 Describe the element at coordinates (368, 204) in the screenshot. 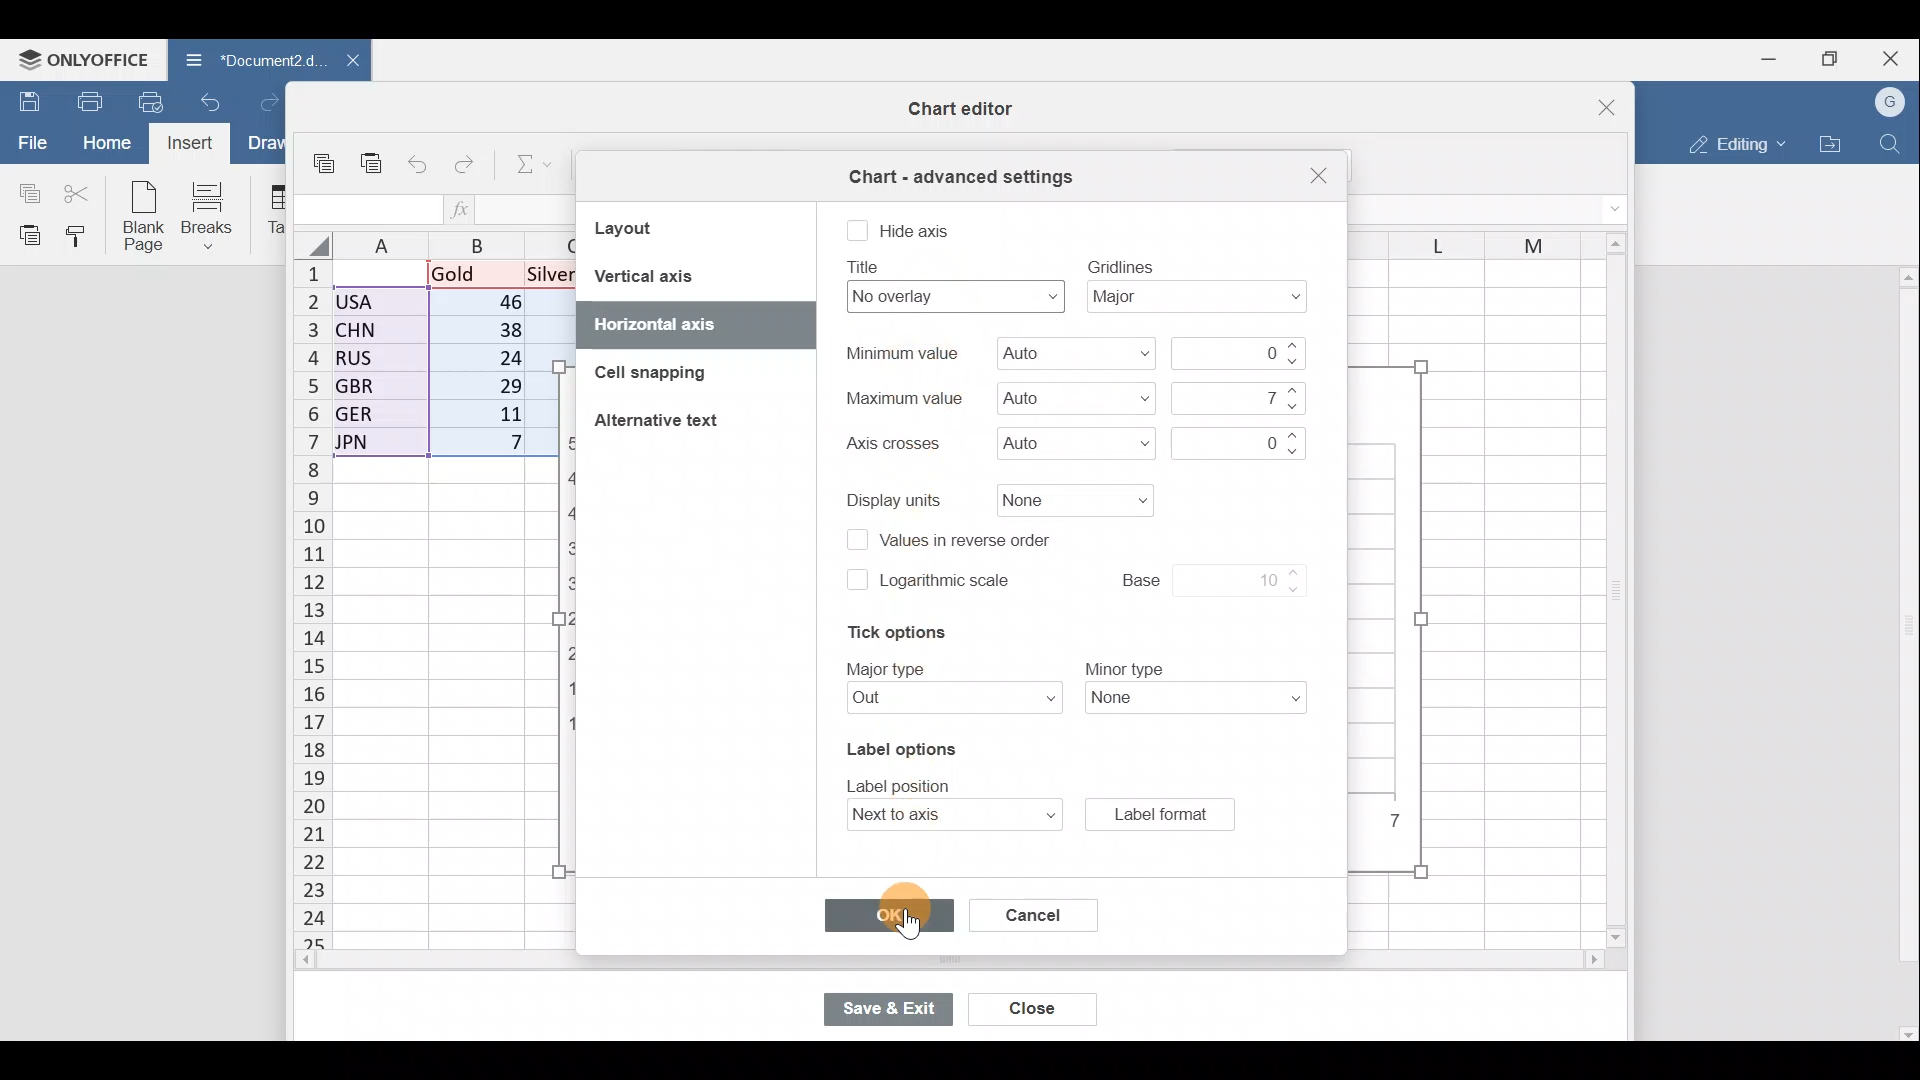

I see `Cell name` at that location.